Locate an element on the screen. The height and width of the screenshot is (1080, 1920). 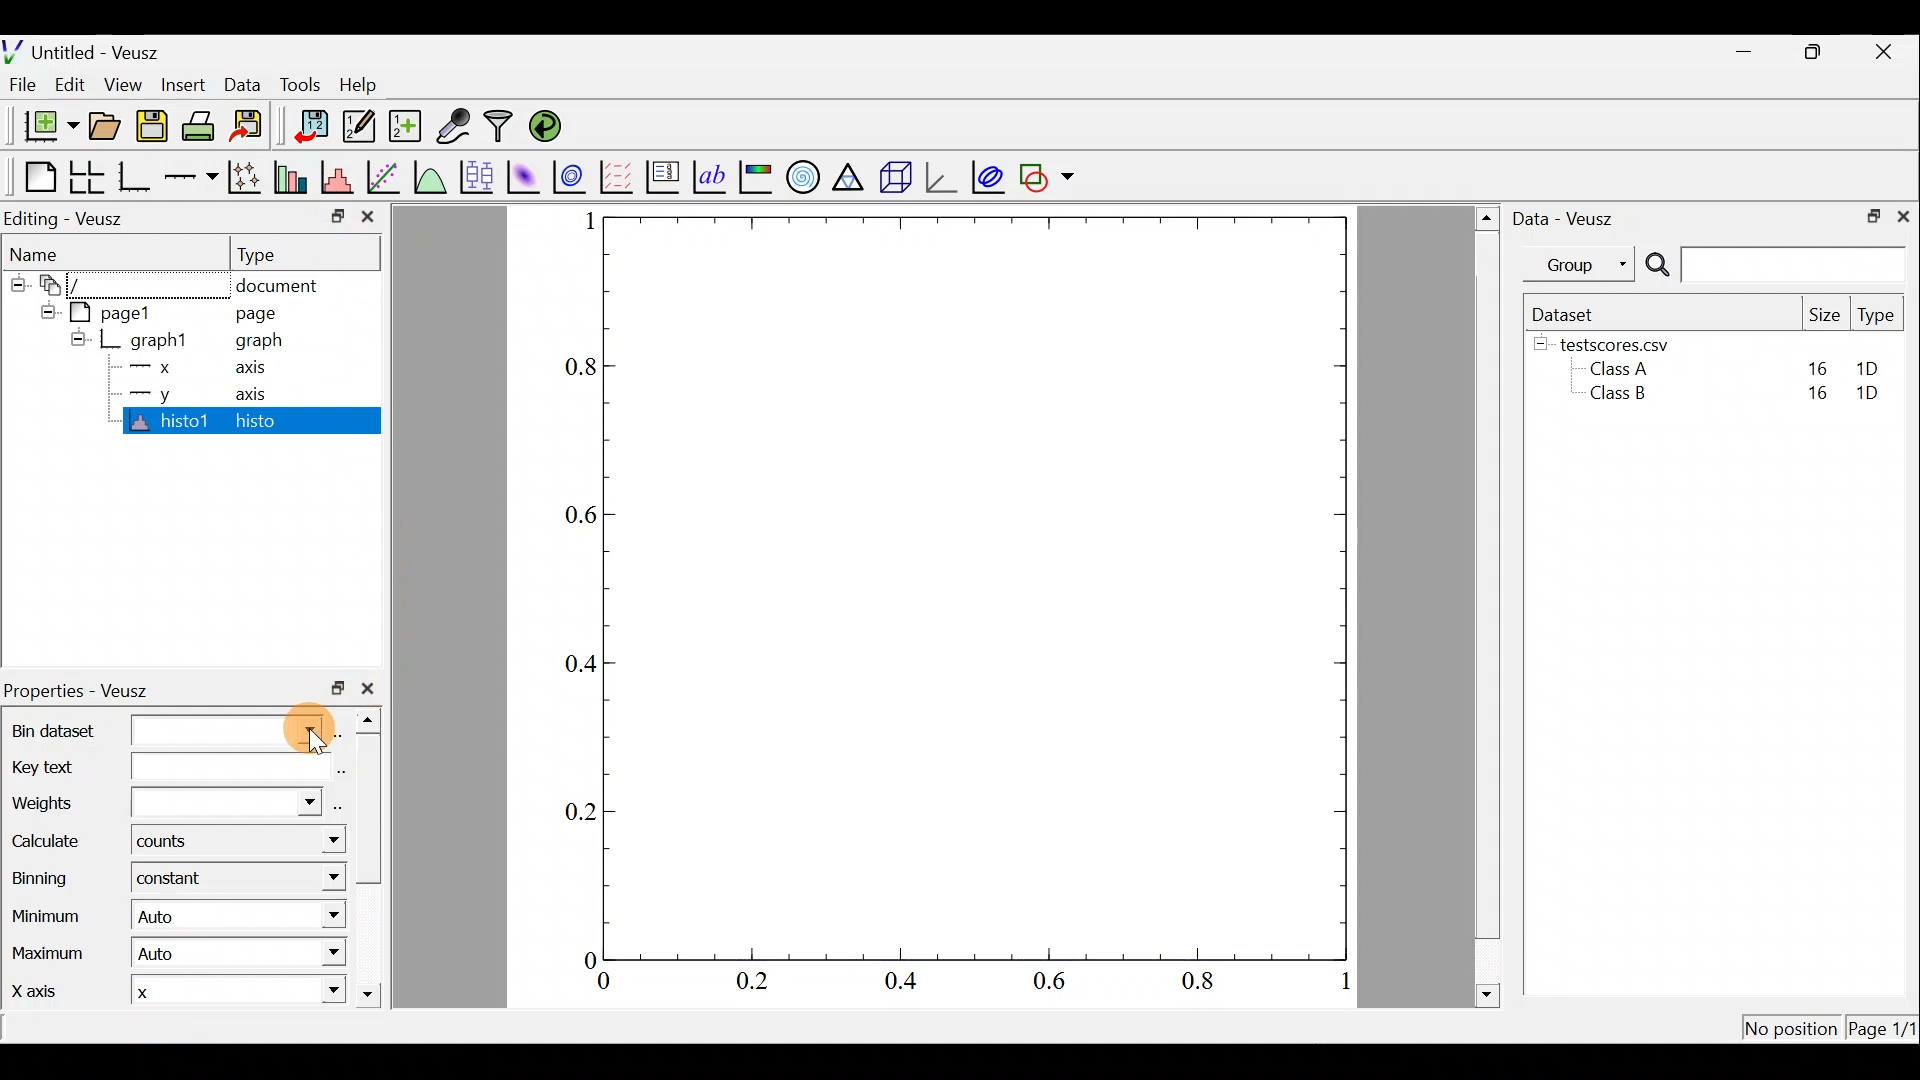
Open a document is located at coordinates (104, 124).